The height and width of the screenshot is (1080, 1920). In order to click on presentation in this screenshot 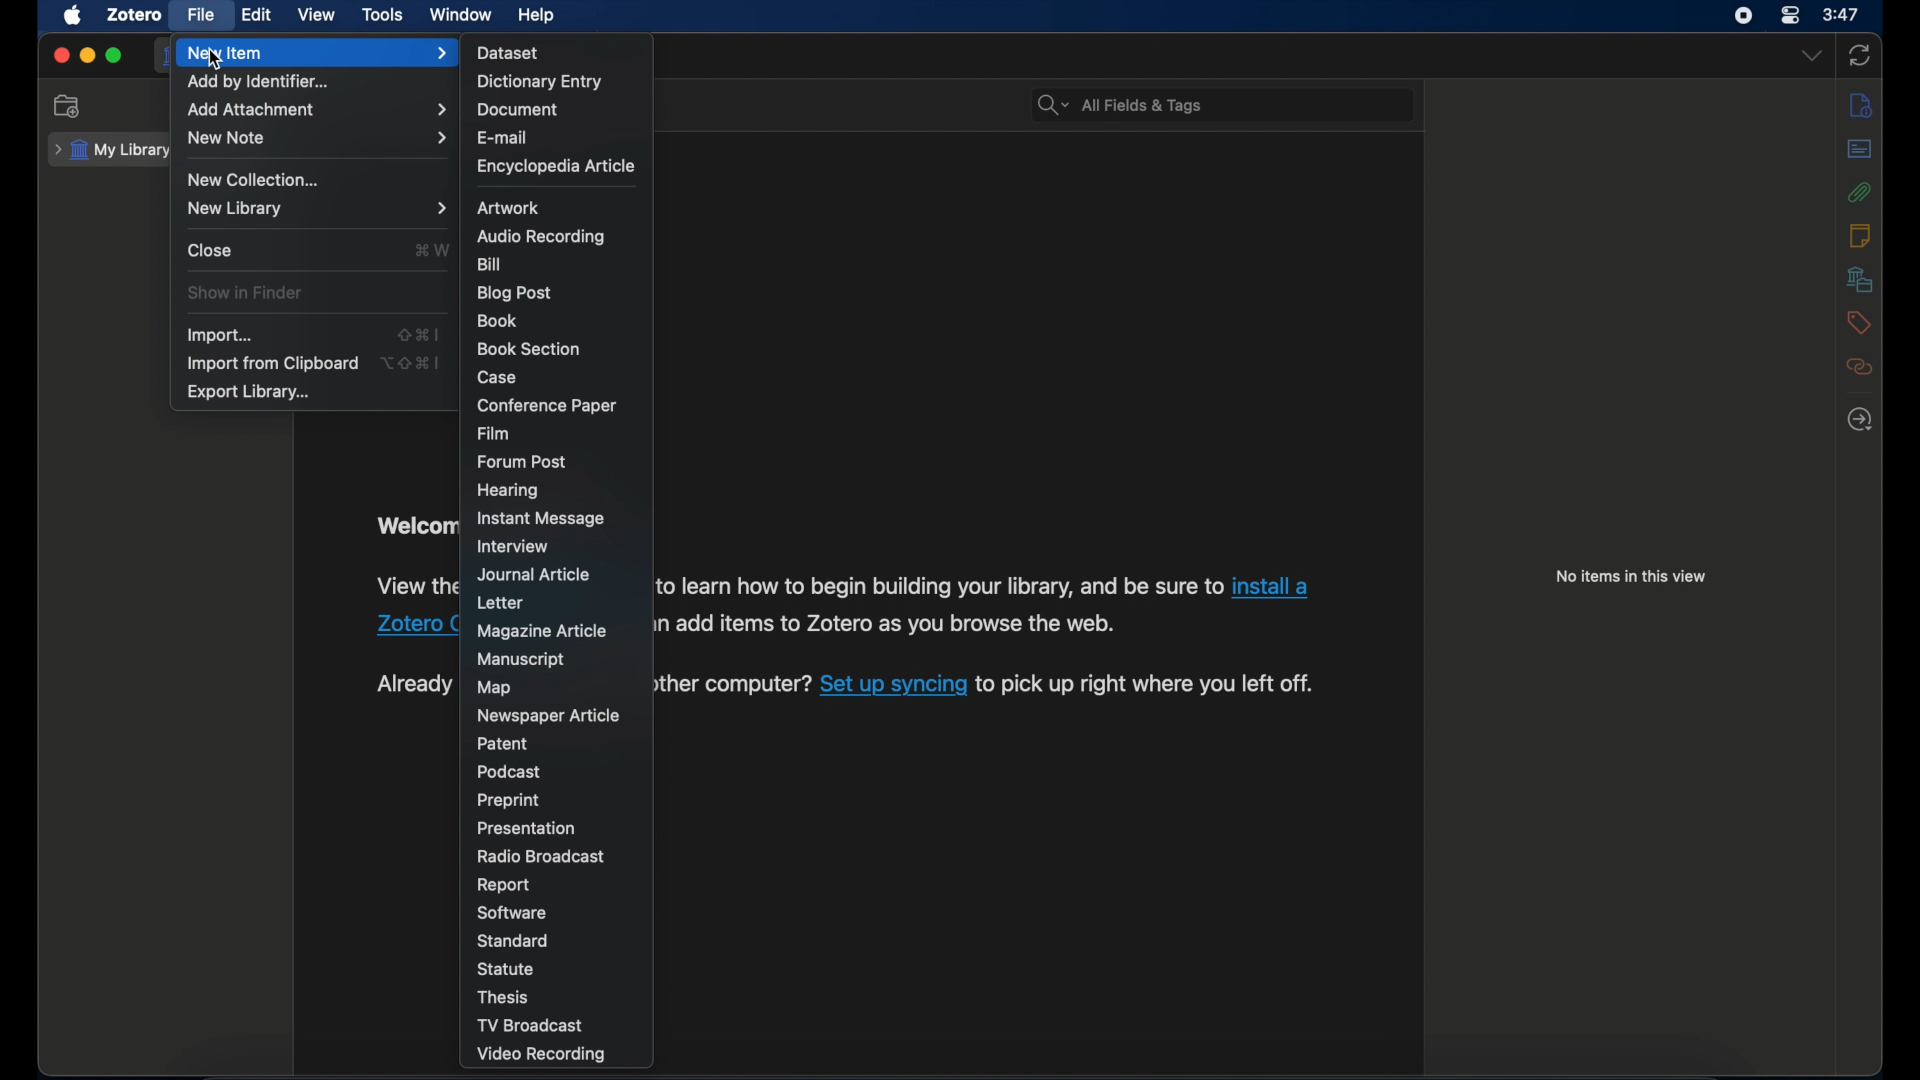, I will do `click(528, 829)`.